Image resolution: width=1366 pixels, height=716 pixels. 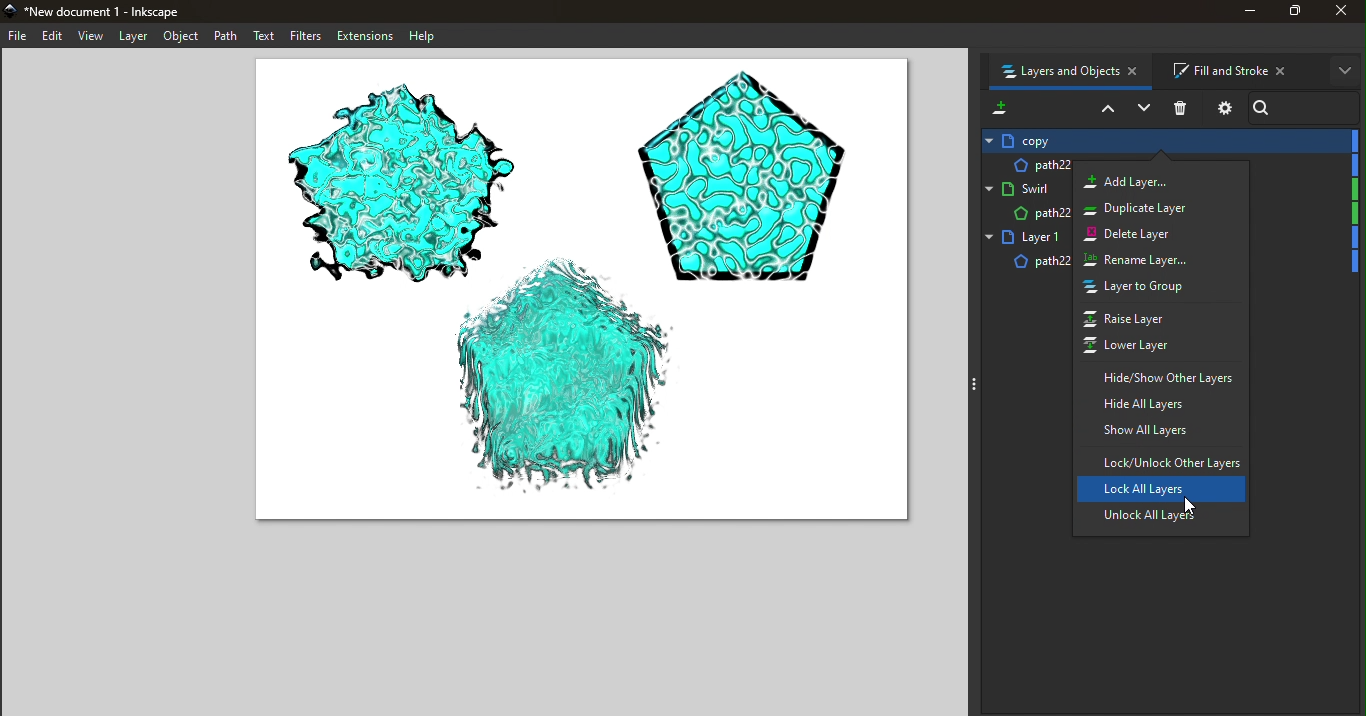 What do you see at coordinates (998, 107) in the screenshot?
I see `Add new layer` at bounding box center [998, 107].